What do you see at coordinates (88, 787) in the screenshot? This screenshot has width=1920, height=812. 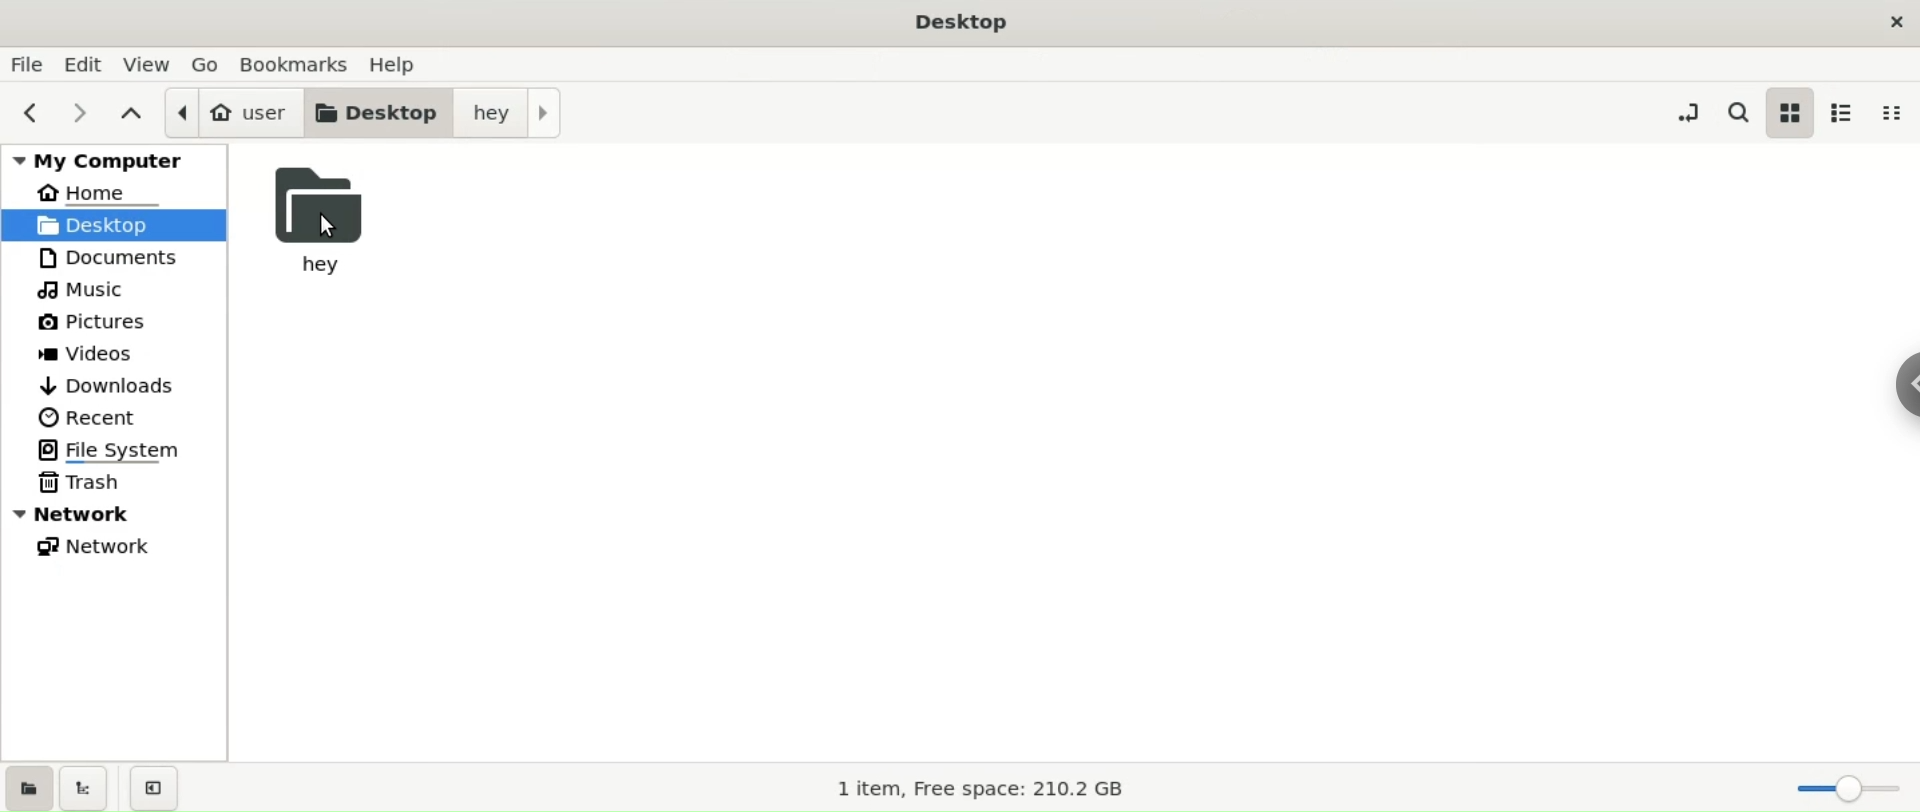 I see `show treeview` at bounding box center [88, 787].